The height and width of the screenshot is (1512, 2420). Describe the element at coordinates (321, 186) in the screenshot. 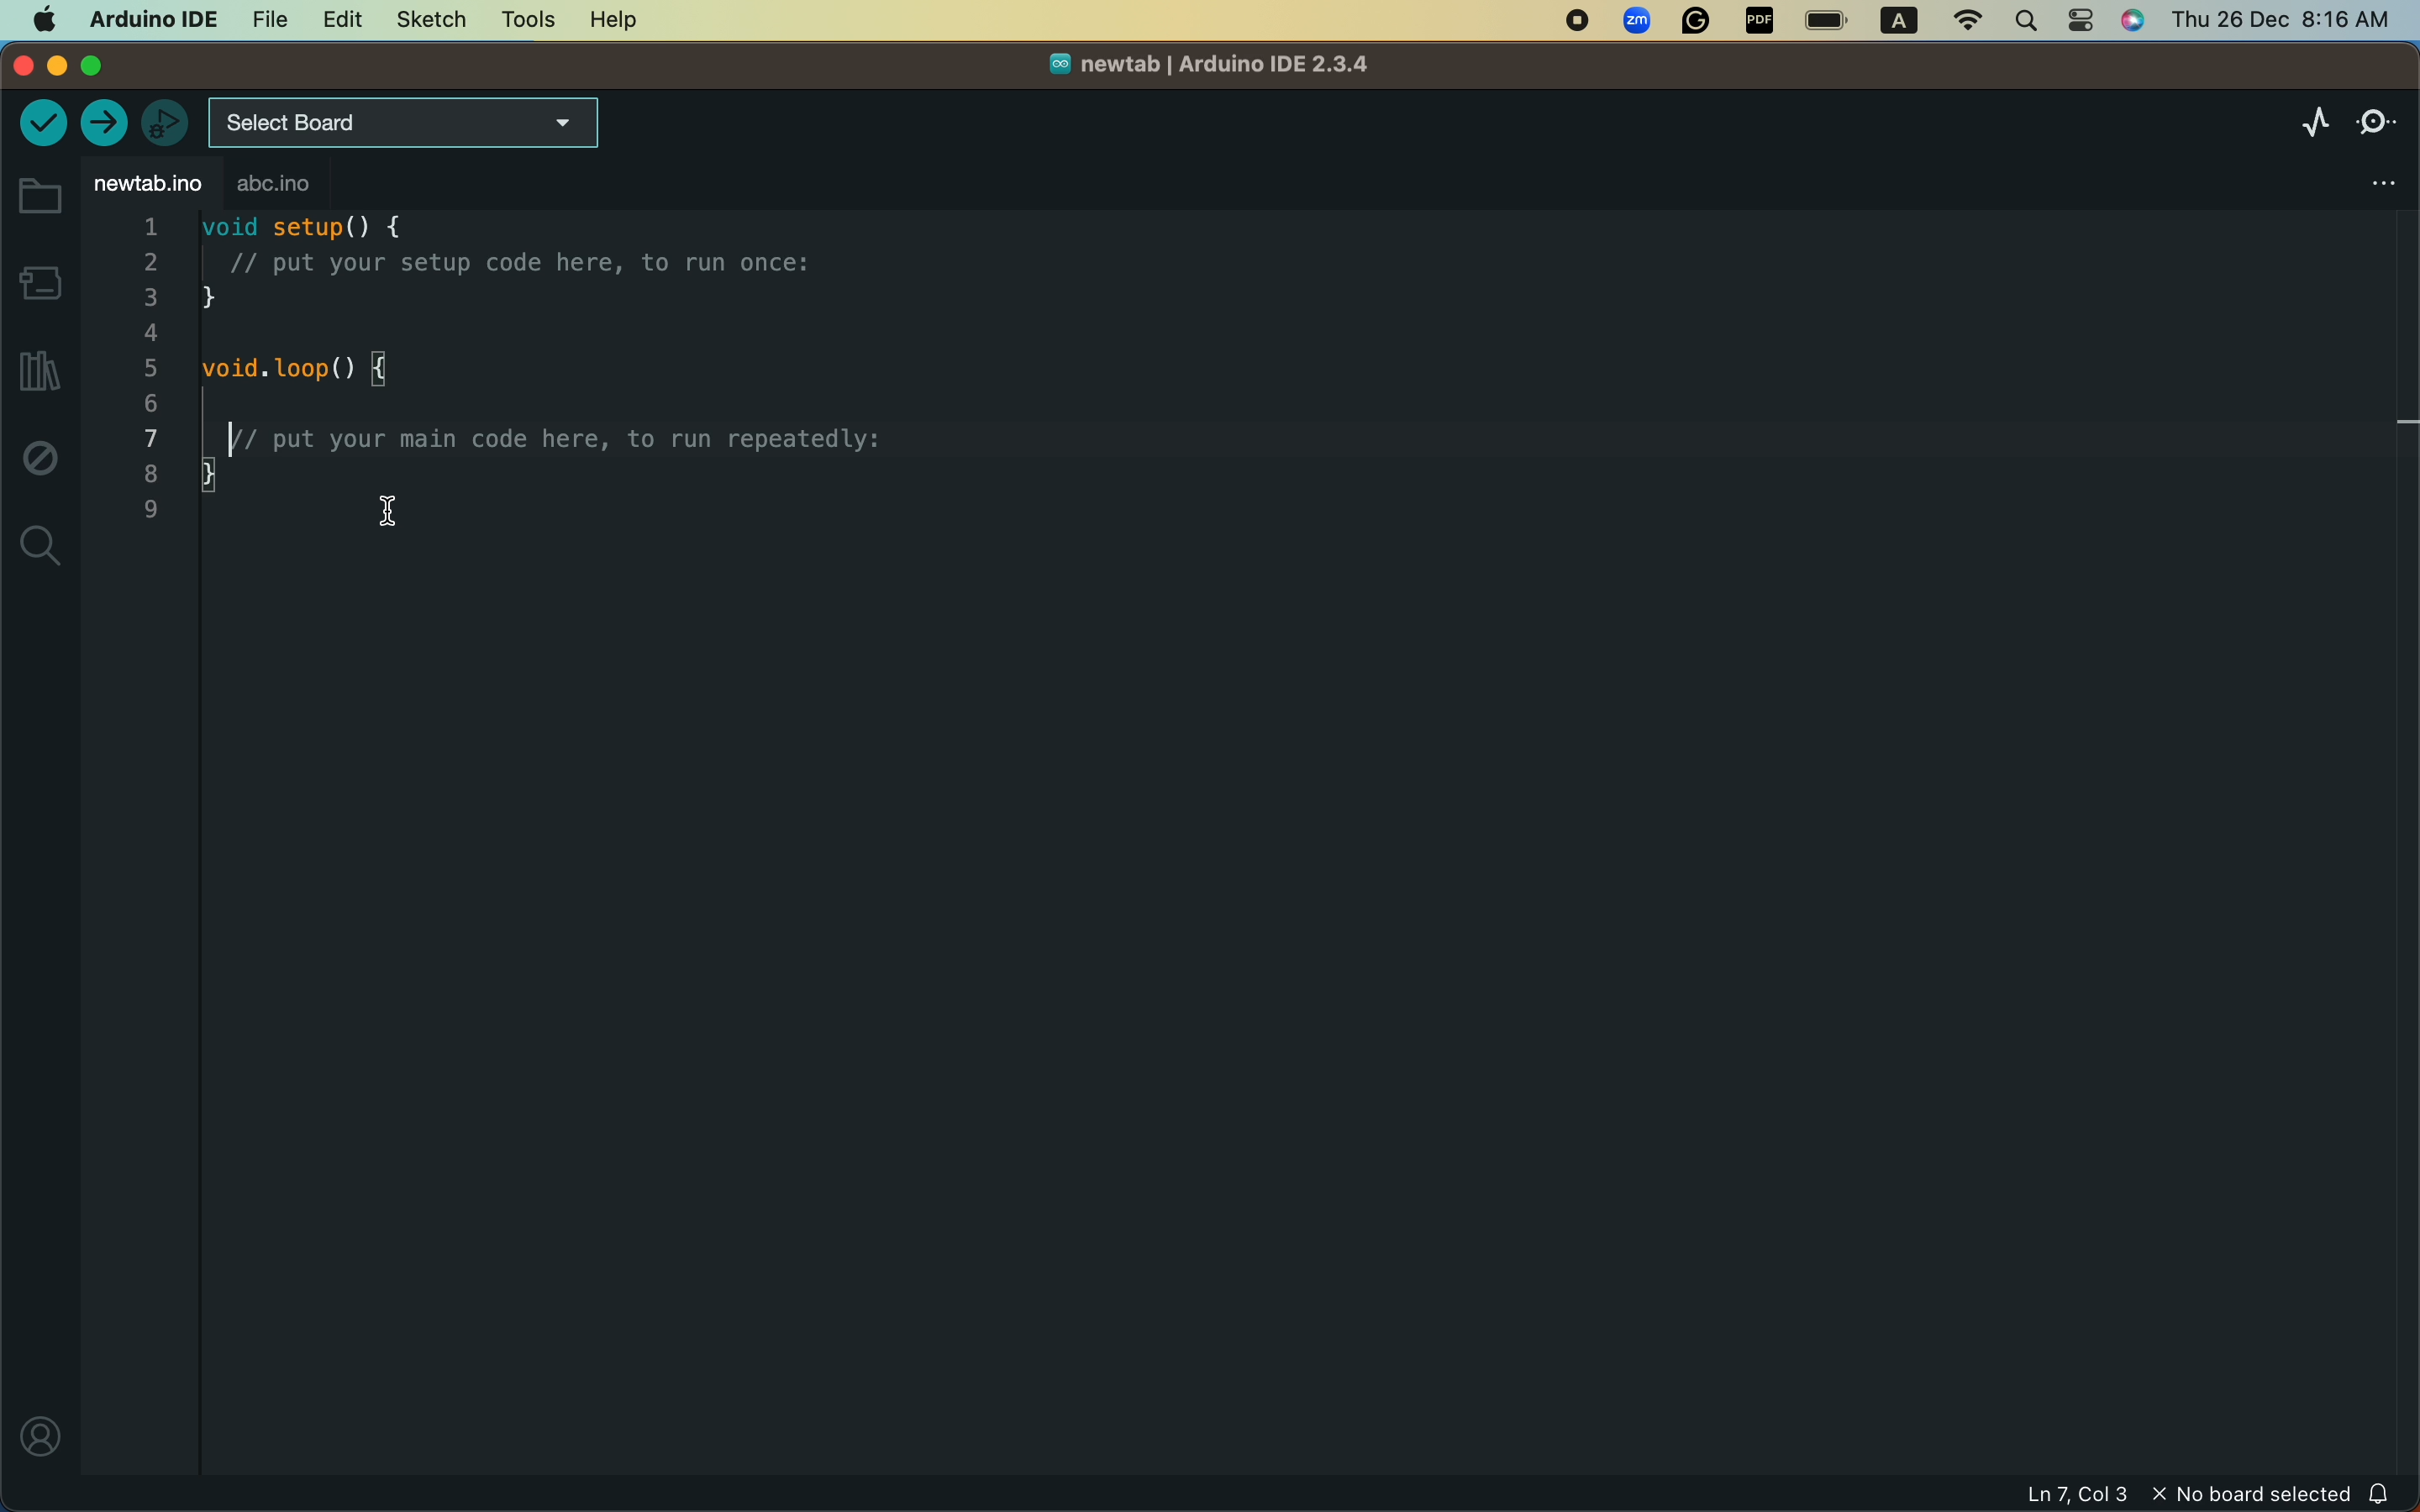

I see `abc` at that location.